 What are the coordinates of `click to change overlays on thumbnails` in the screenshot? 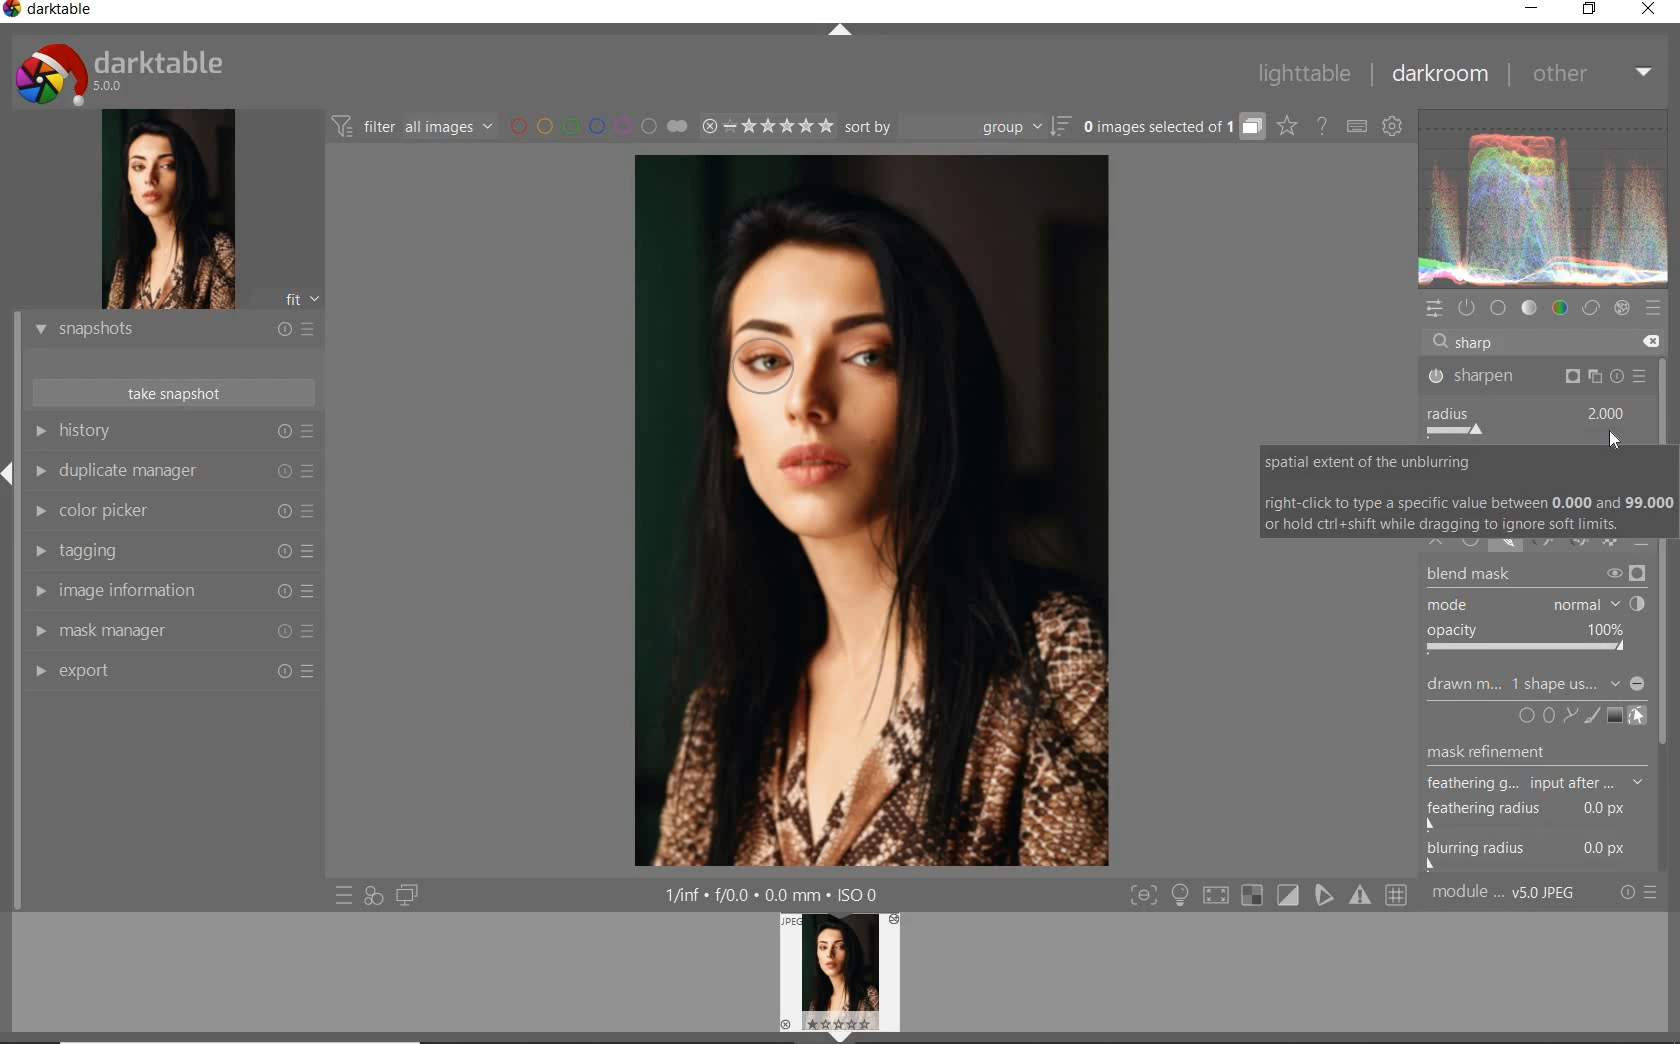 It's located at (1288, 128).